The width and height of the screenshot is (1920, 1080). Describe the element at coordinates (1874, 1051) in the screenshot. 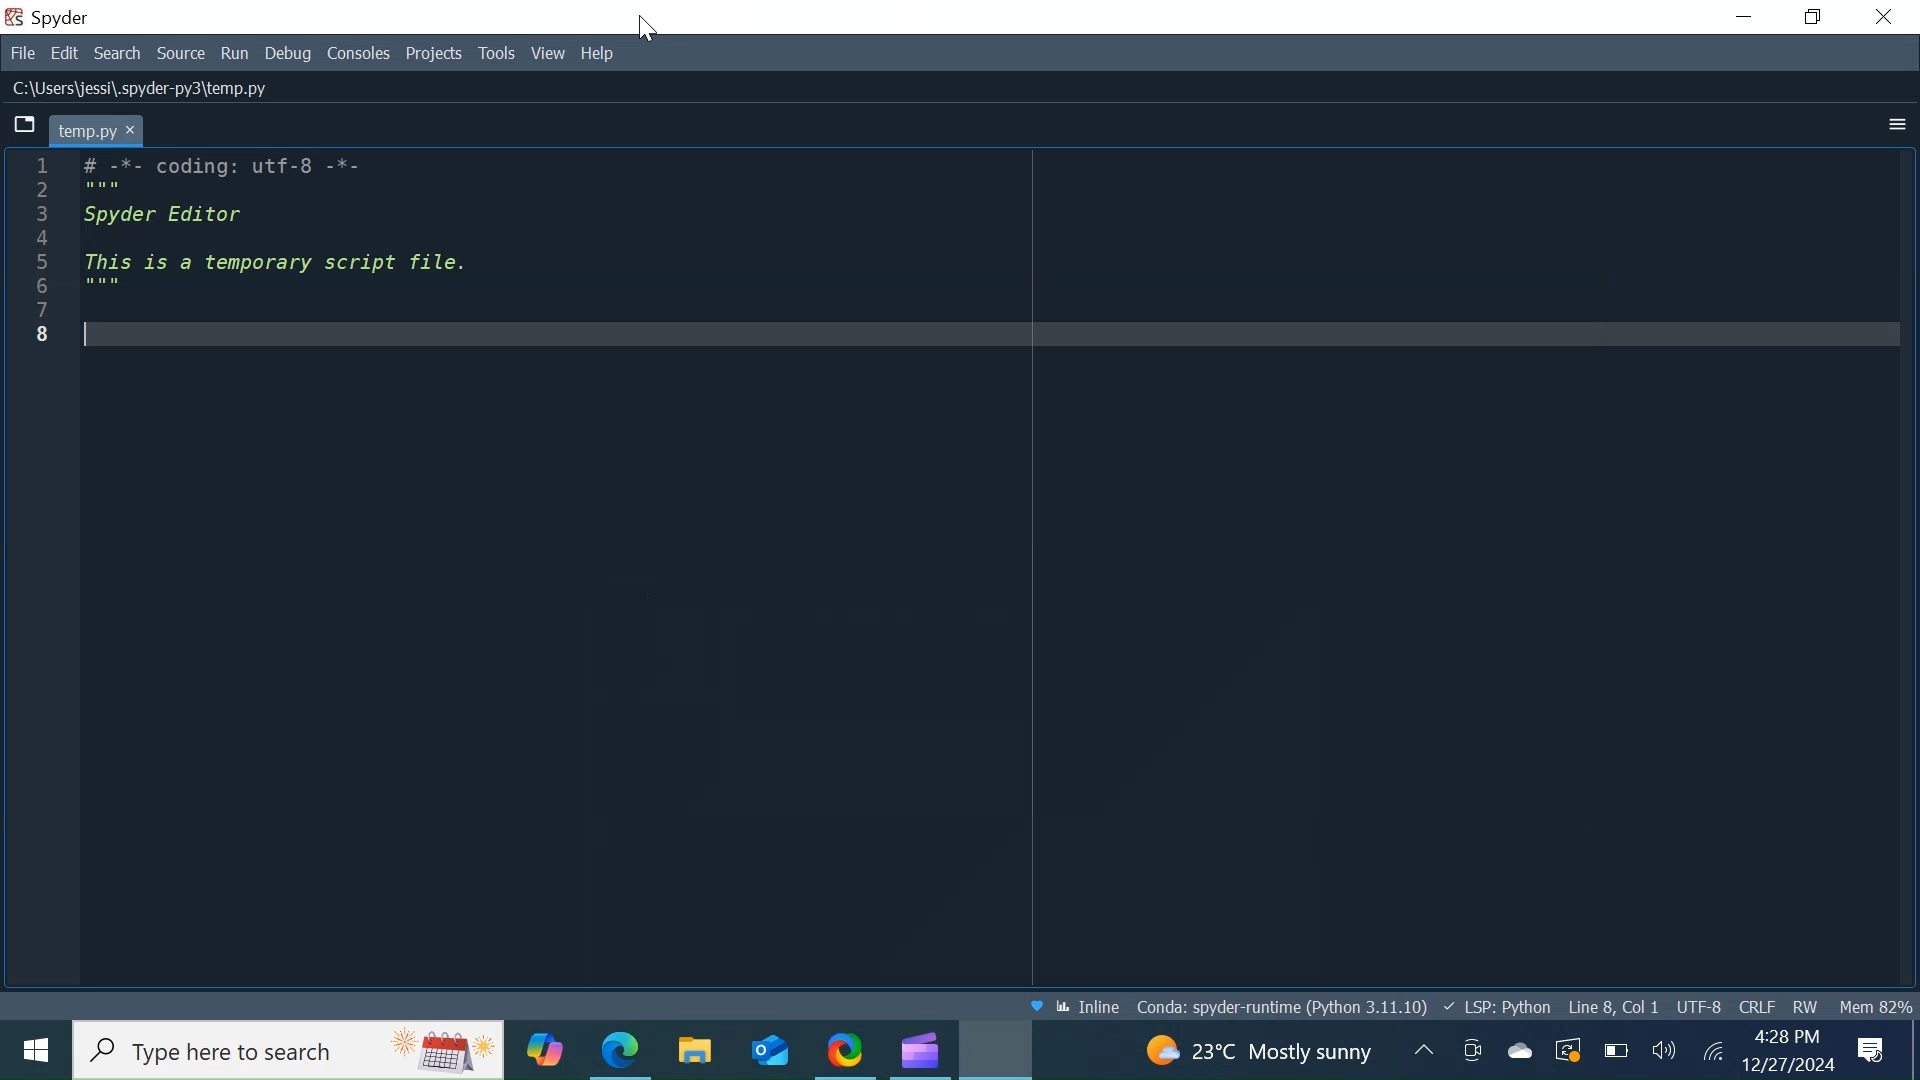

I see `Notification` at that location.